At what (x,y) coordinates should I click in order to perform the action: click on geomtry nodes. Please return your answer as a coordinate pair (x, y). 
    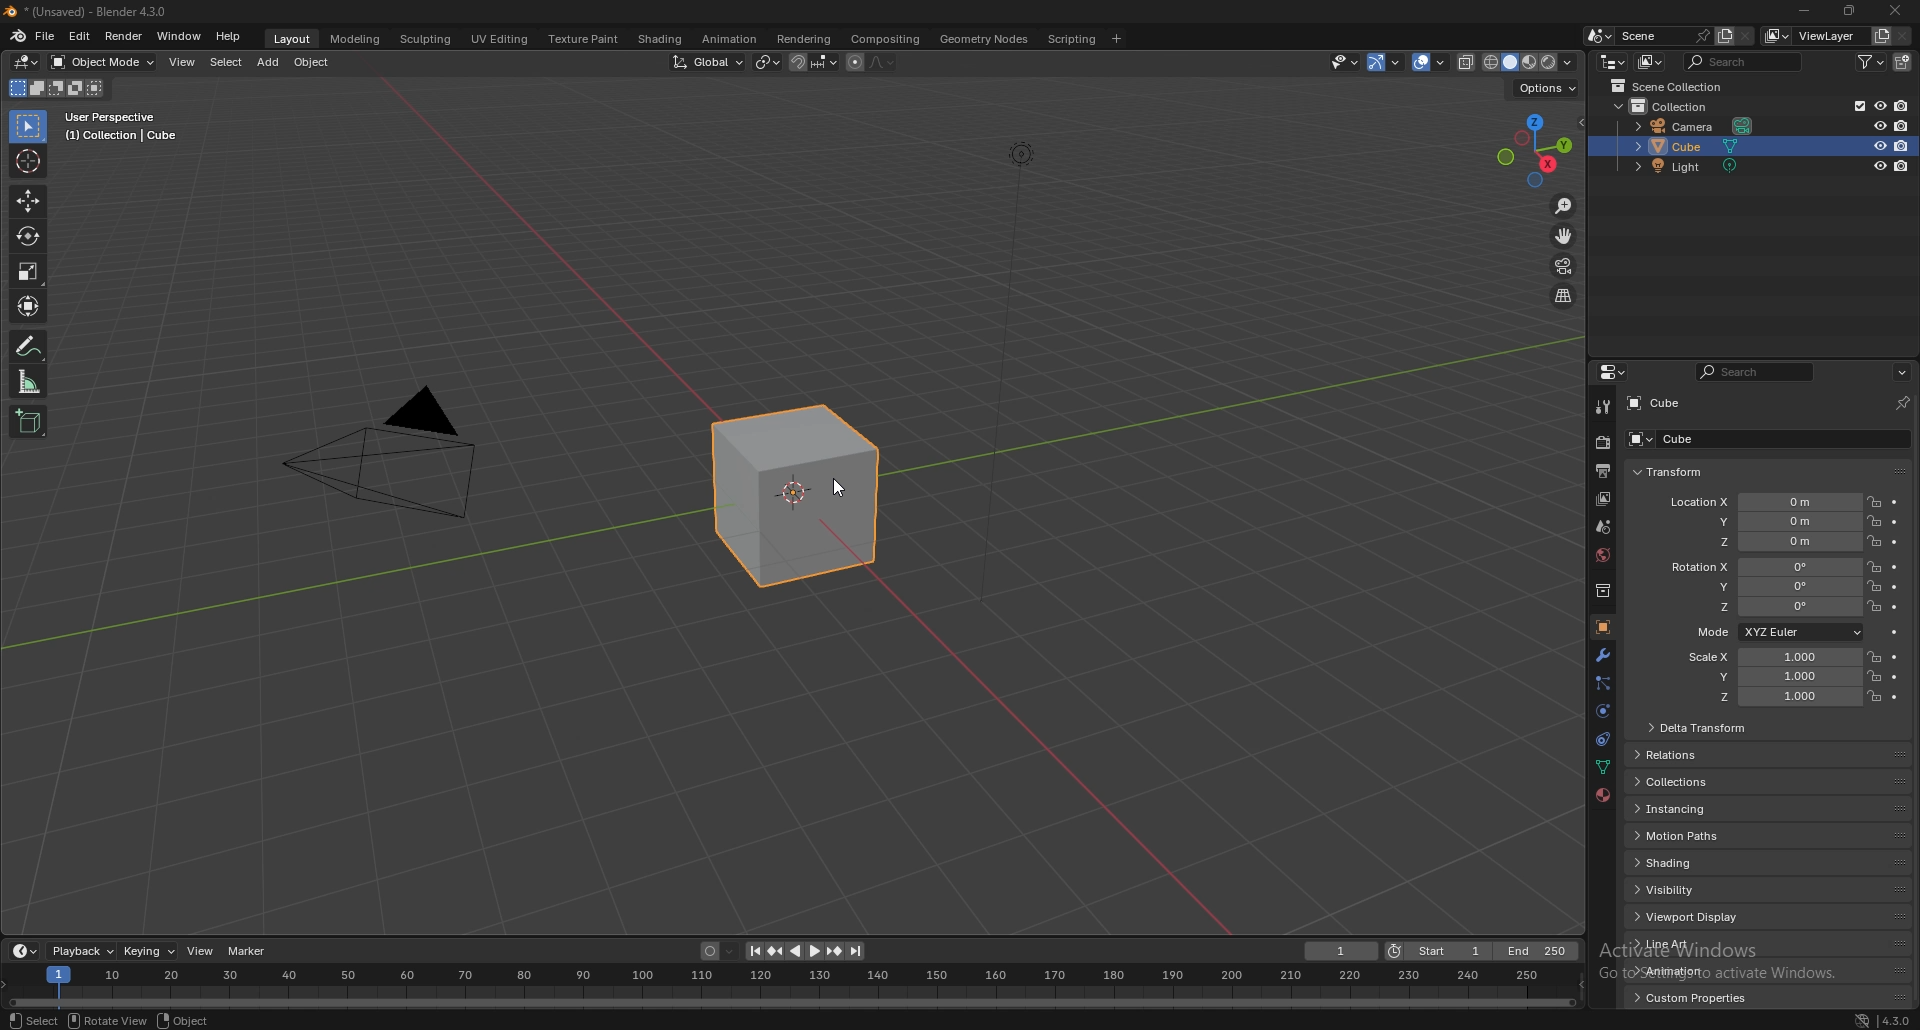
    Looking at the image, I should click on (986, 39).